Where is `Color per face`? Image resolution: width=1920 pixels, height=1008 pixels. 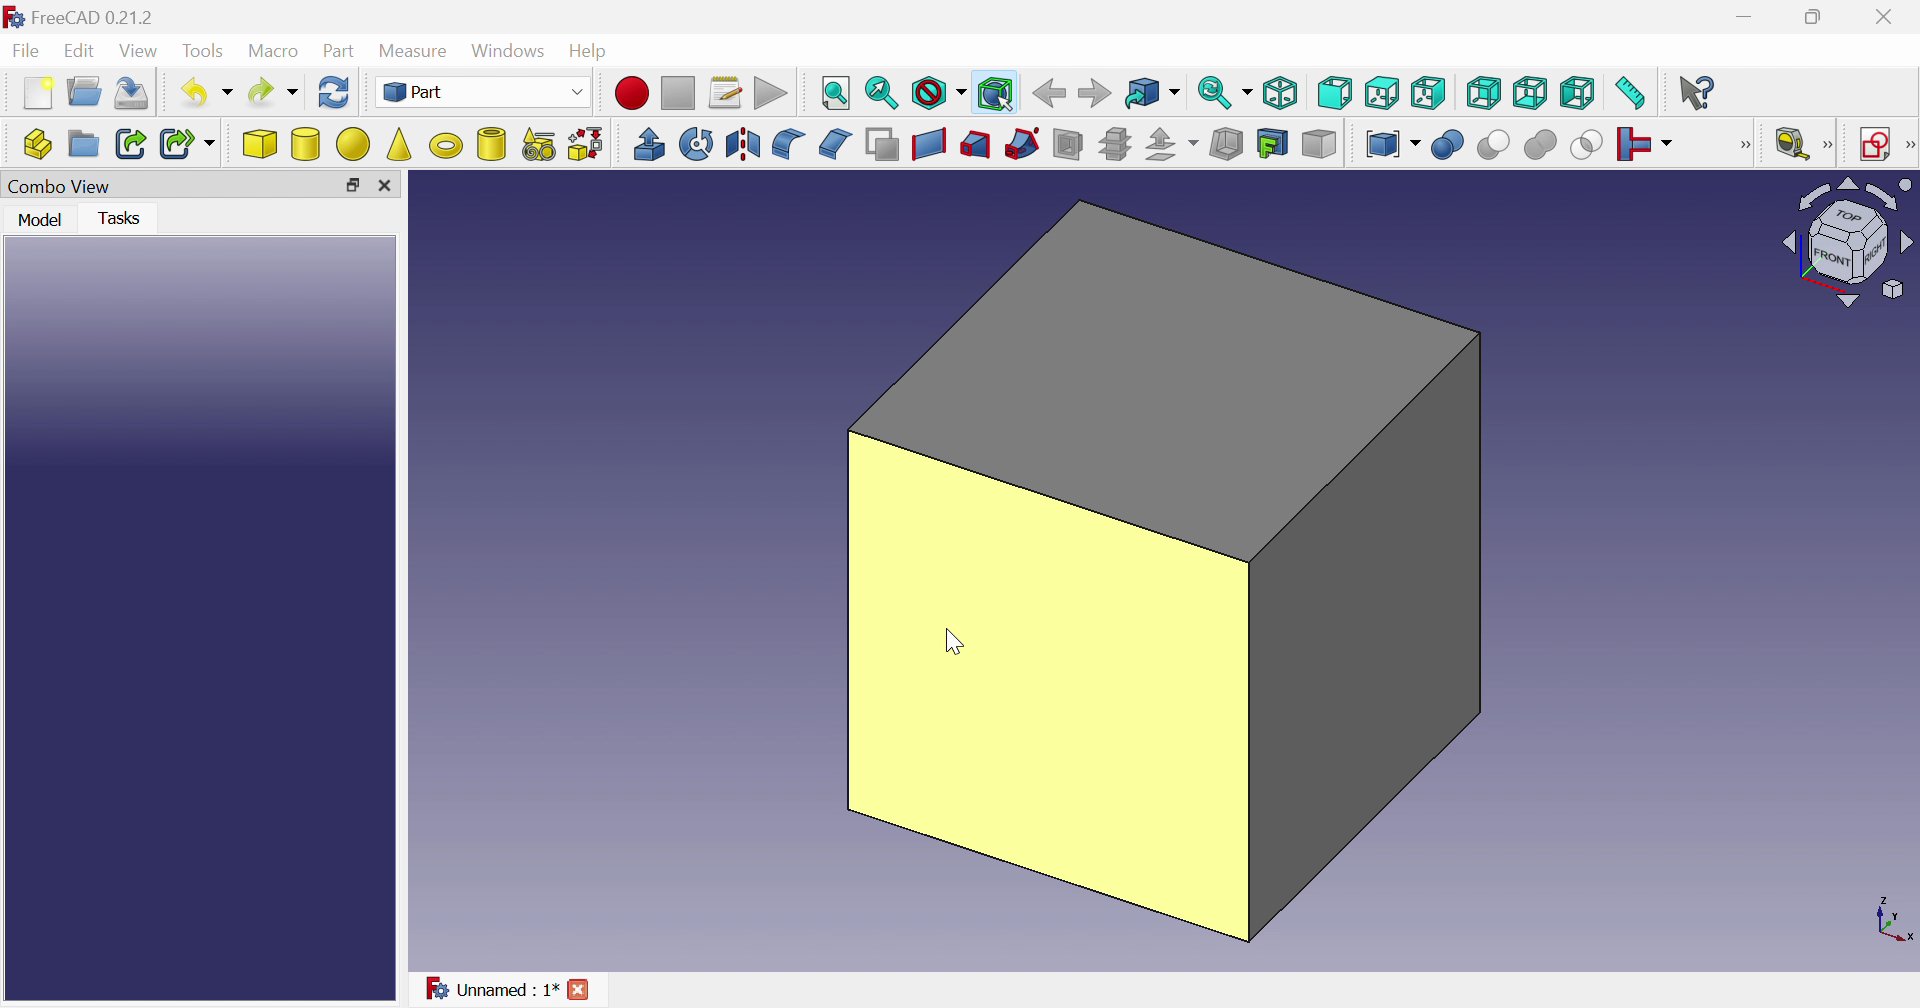 Color per face is located at coordinates (1317, 143).